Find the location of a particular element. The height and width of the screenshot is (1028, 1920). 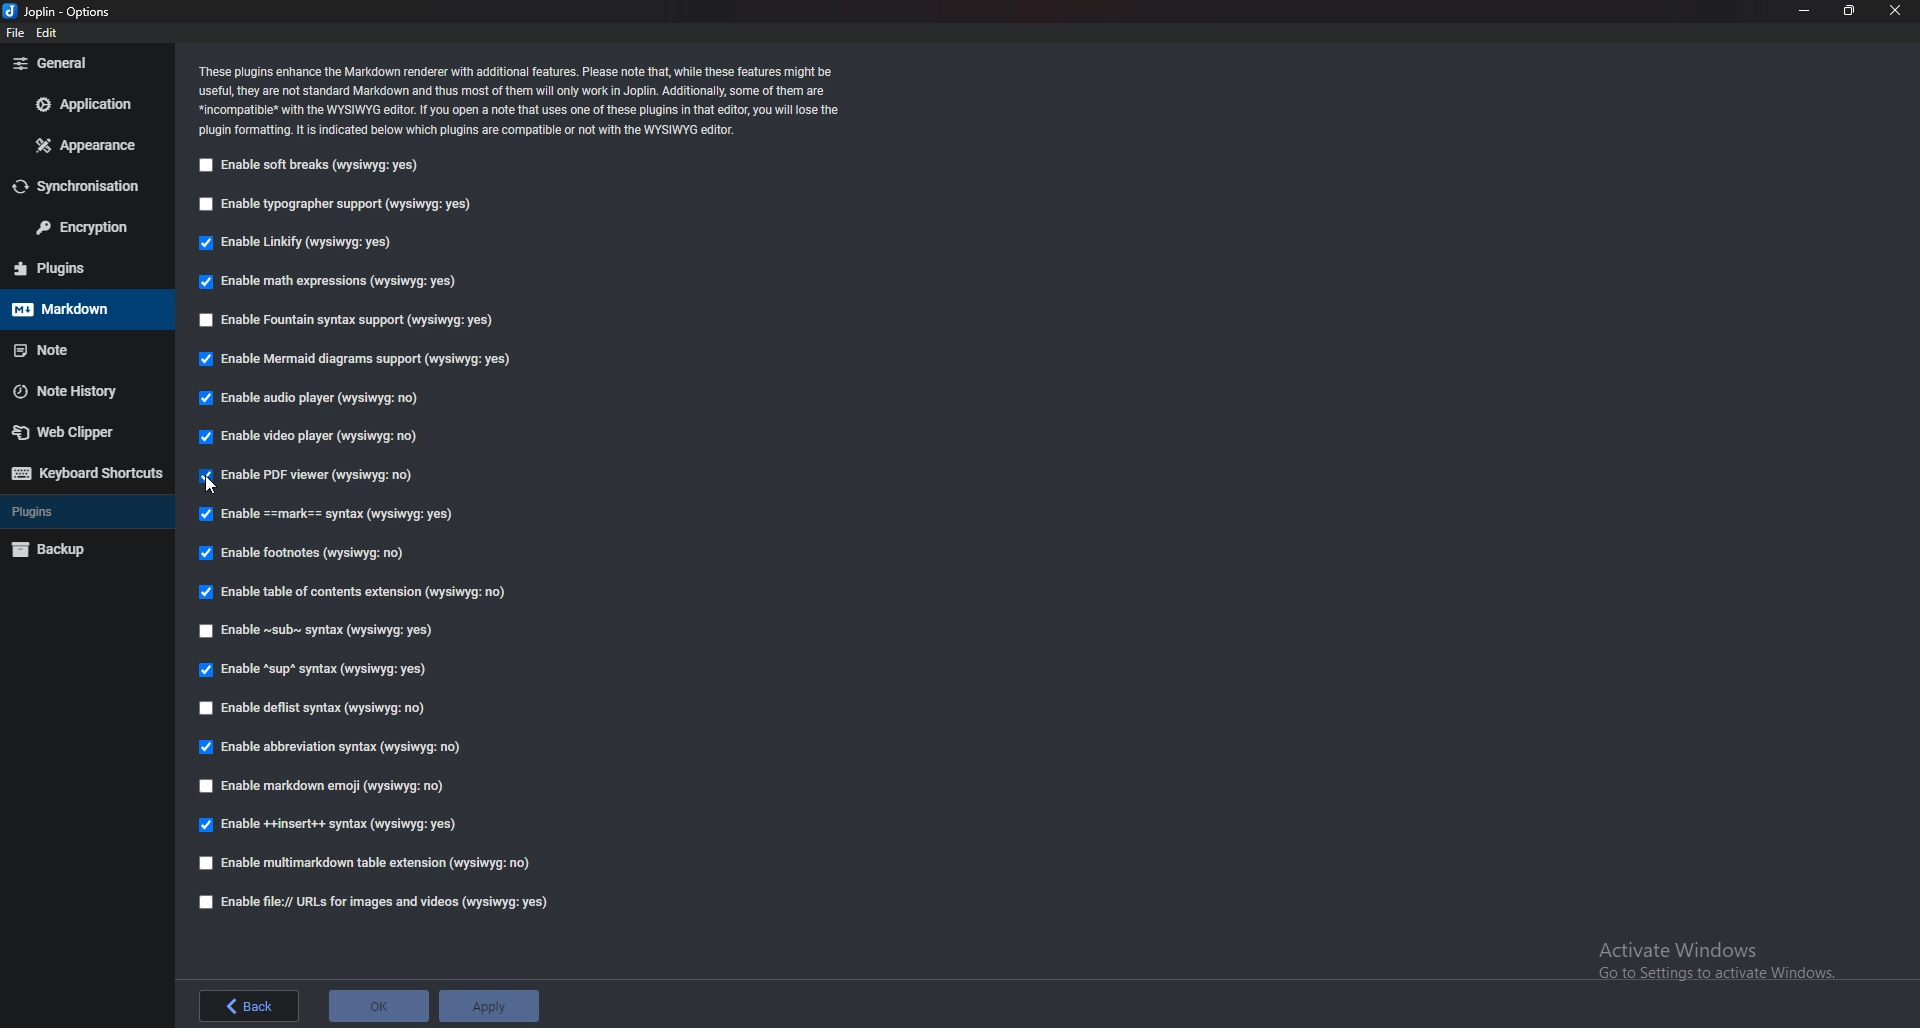

cursor on Enable P D F viewer is located at coordinates (319, 476).